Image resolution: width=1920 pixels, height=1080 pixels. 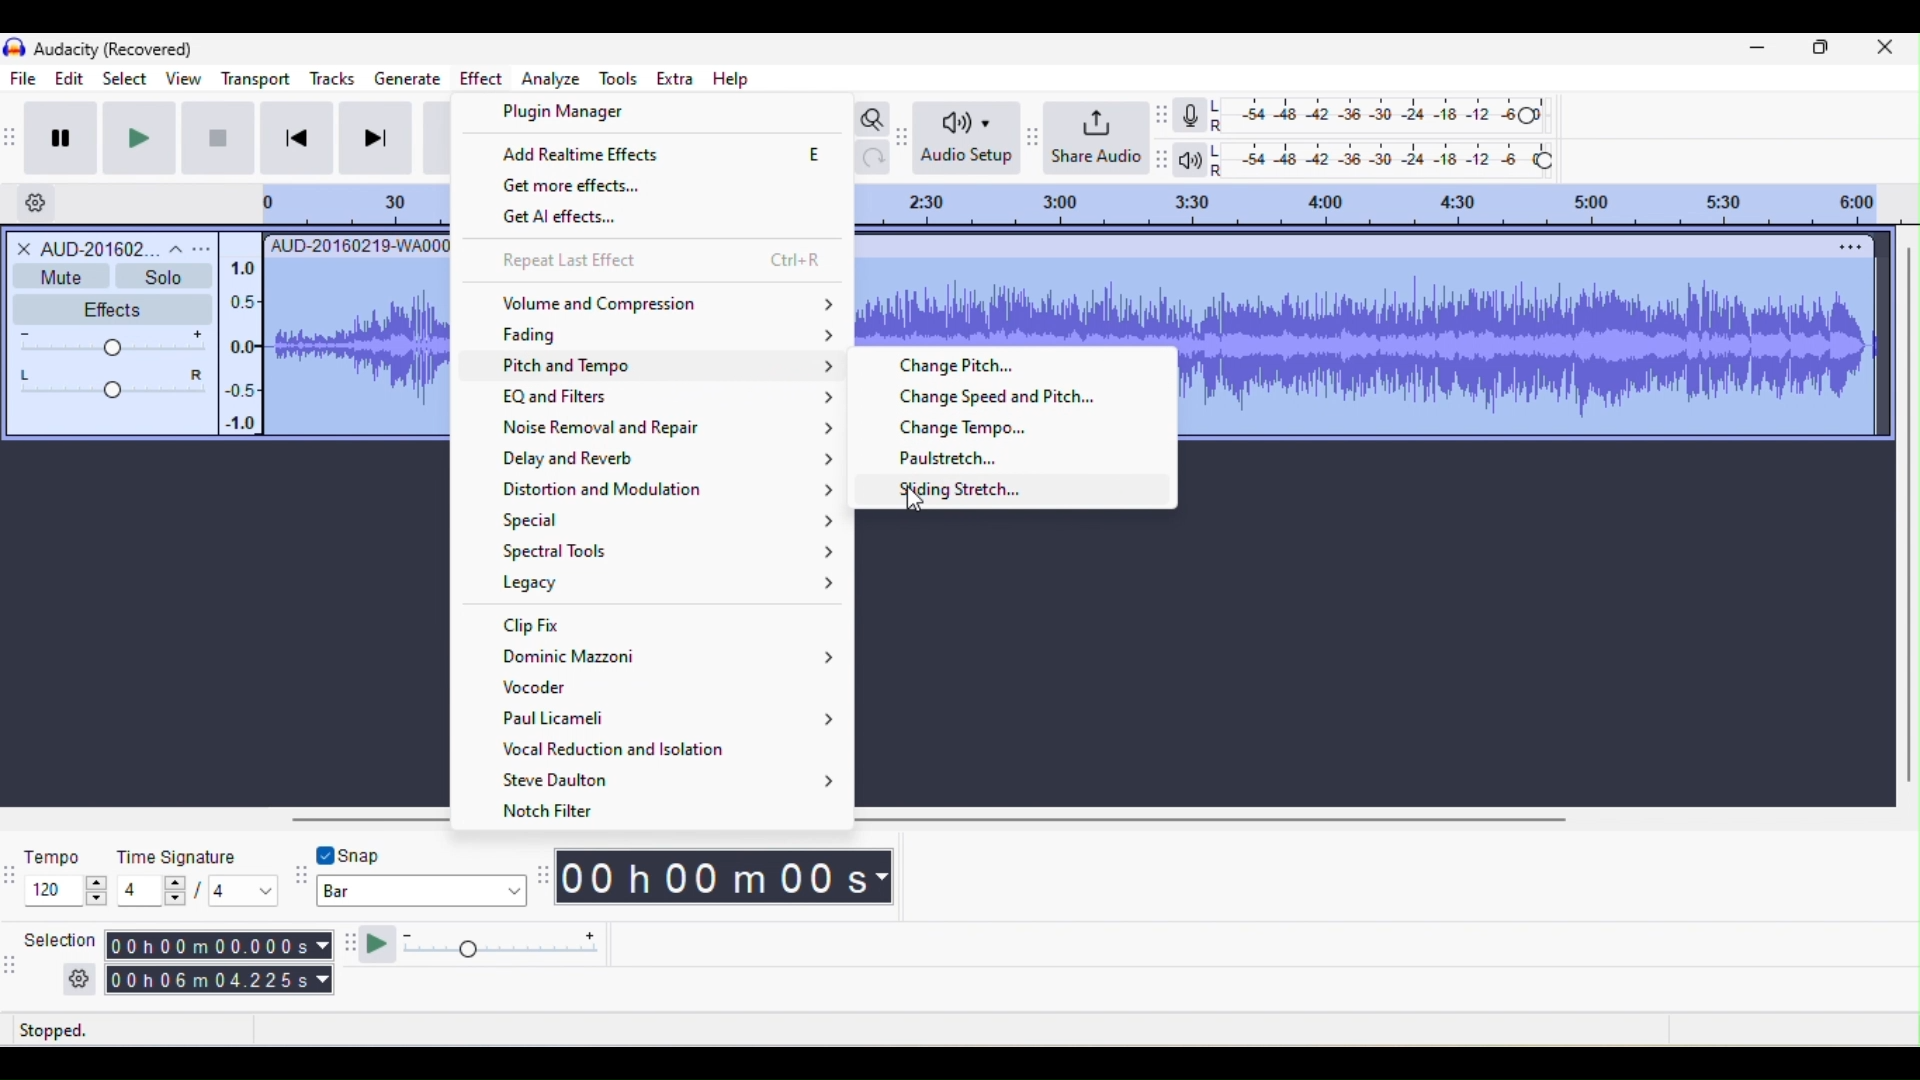 What do you see at coordinates (299, 140) in the screenshot?
I see `skip to start` at bounding box center [299, 140].